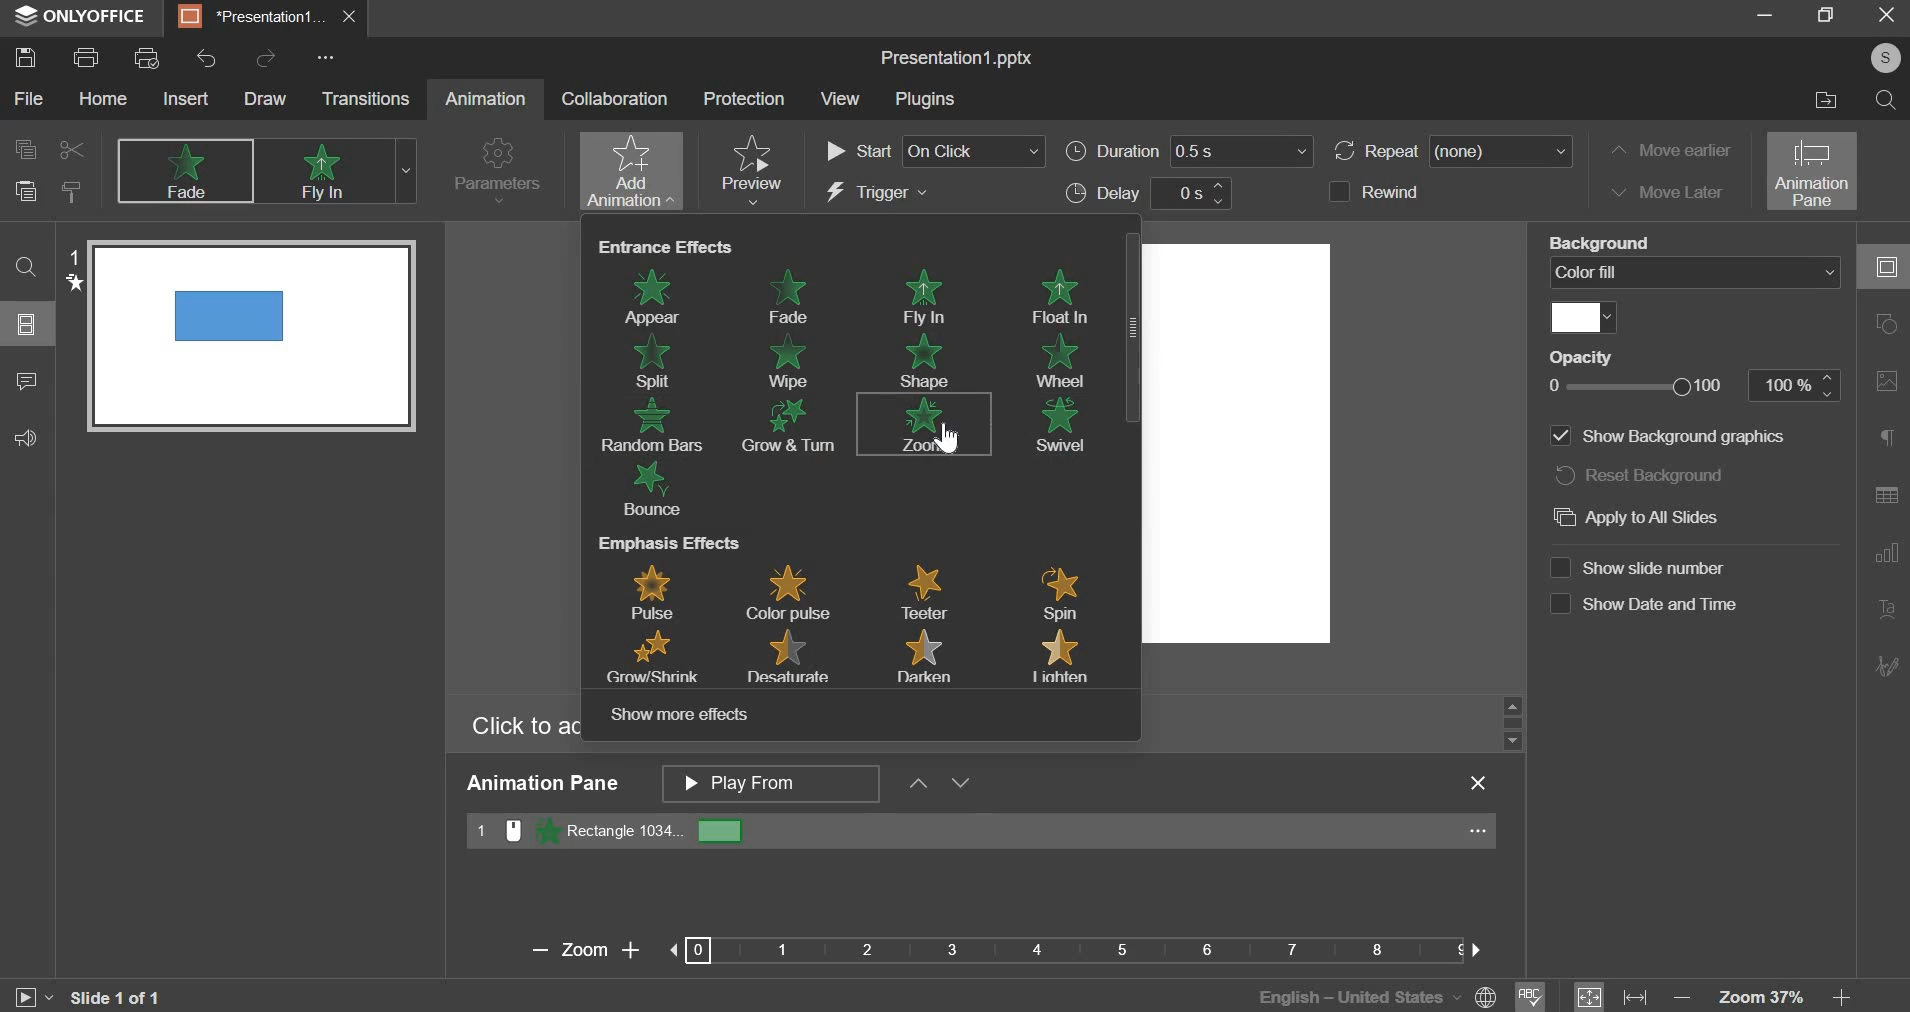  What do you see at coordinates (844, 98) in the screenshot?
I see `View` at bounding box center [844, 98].